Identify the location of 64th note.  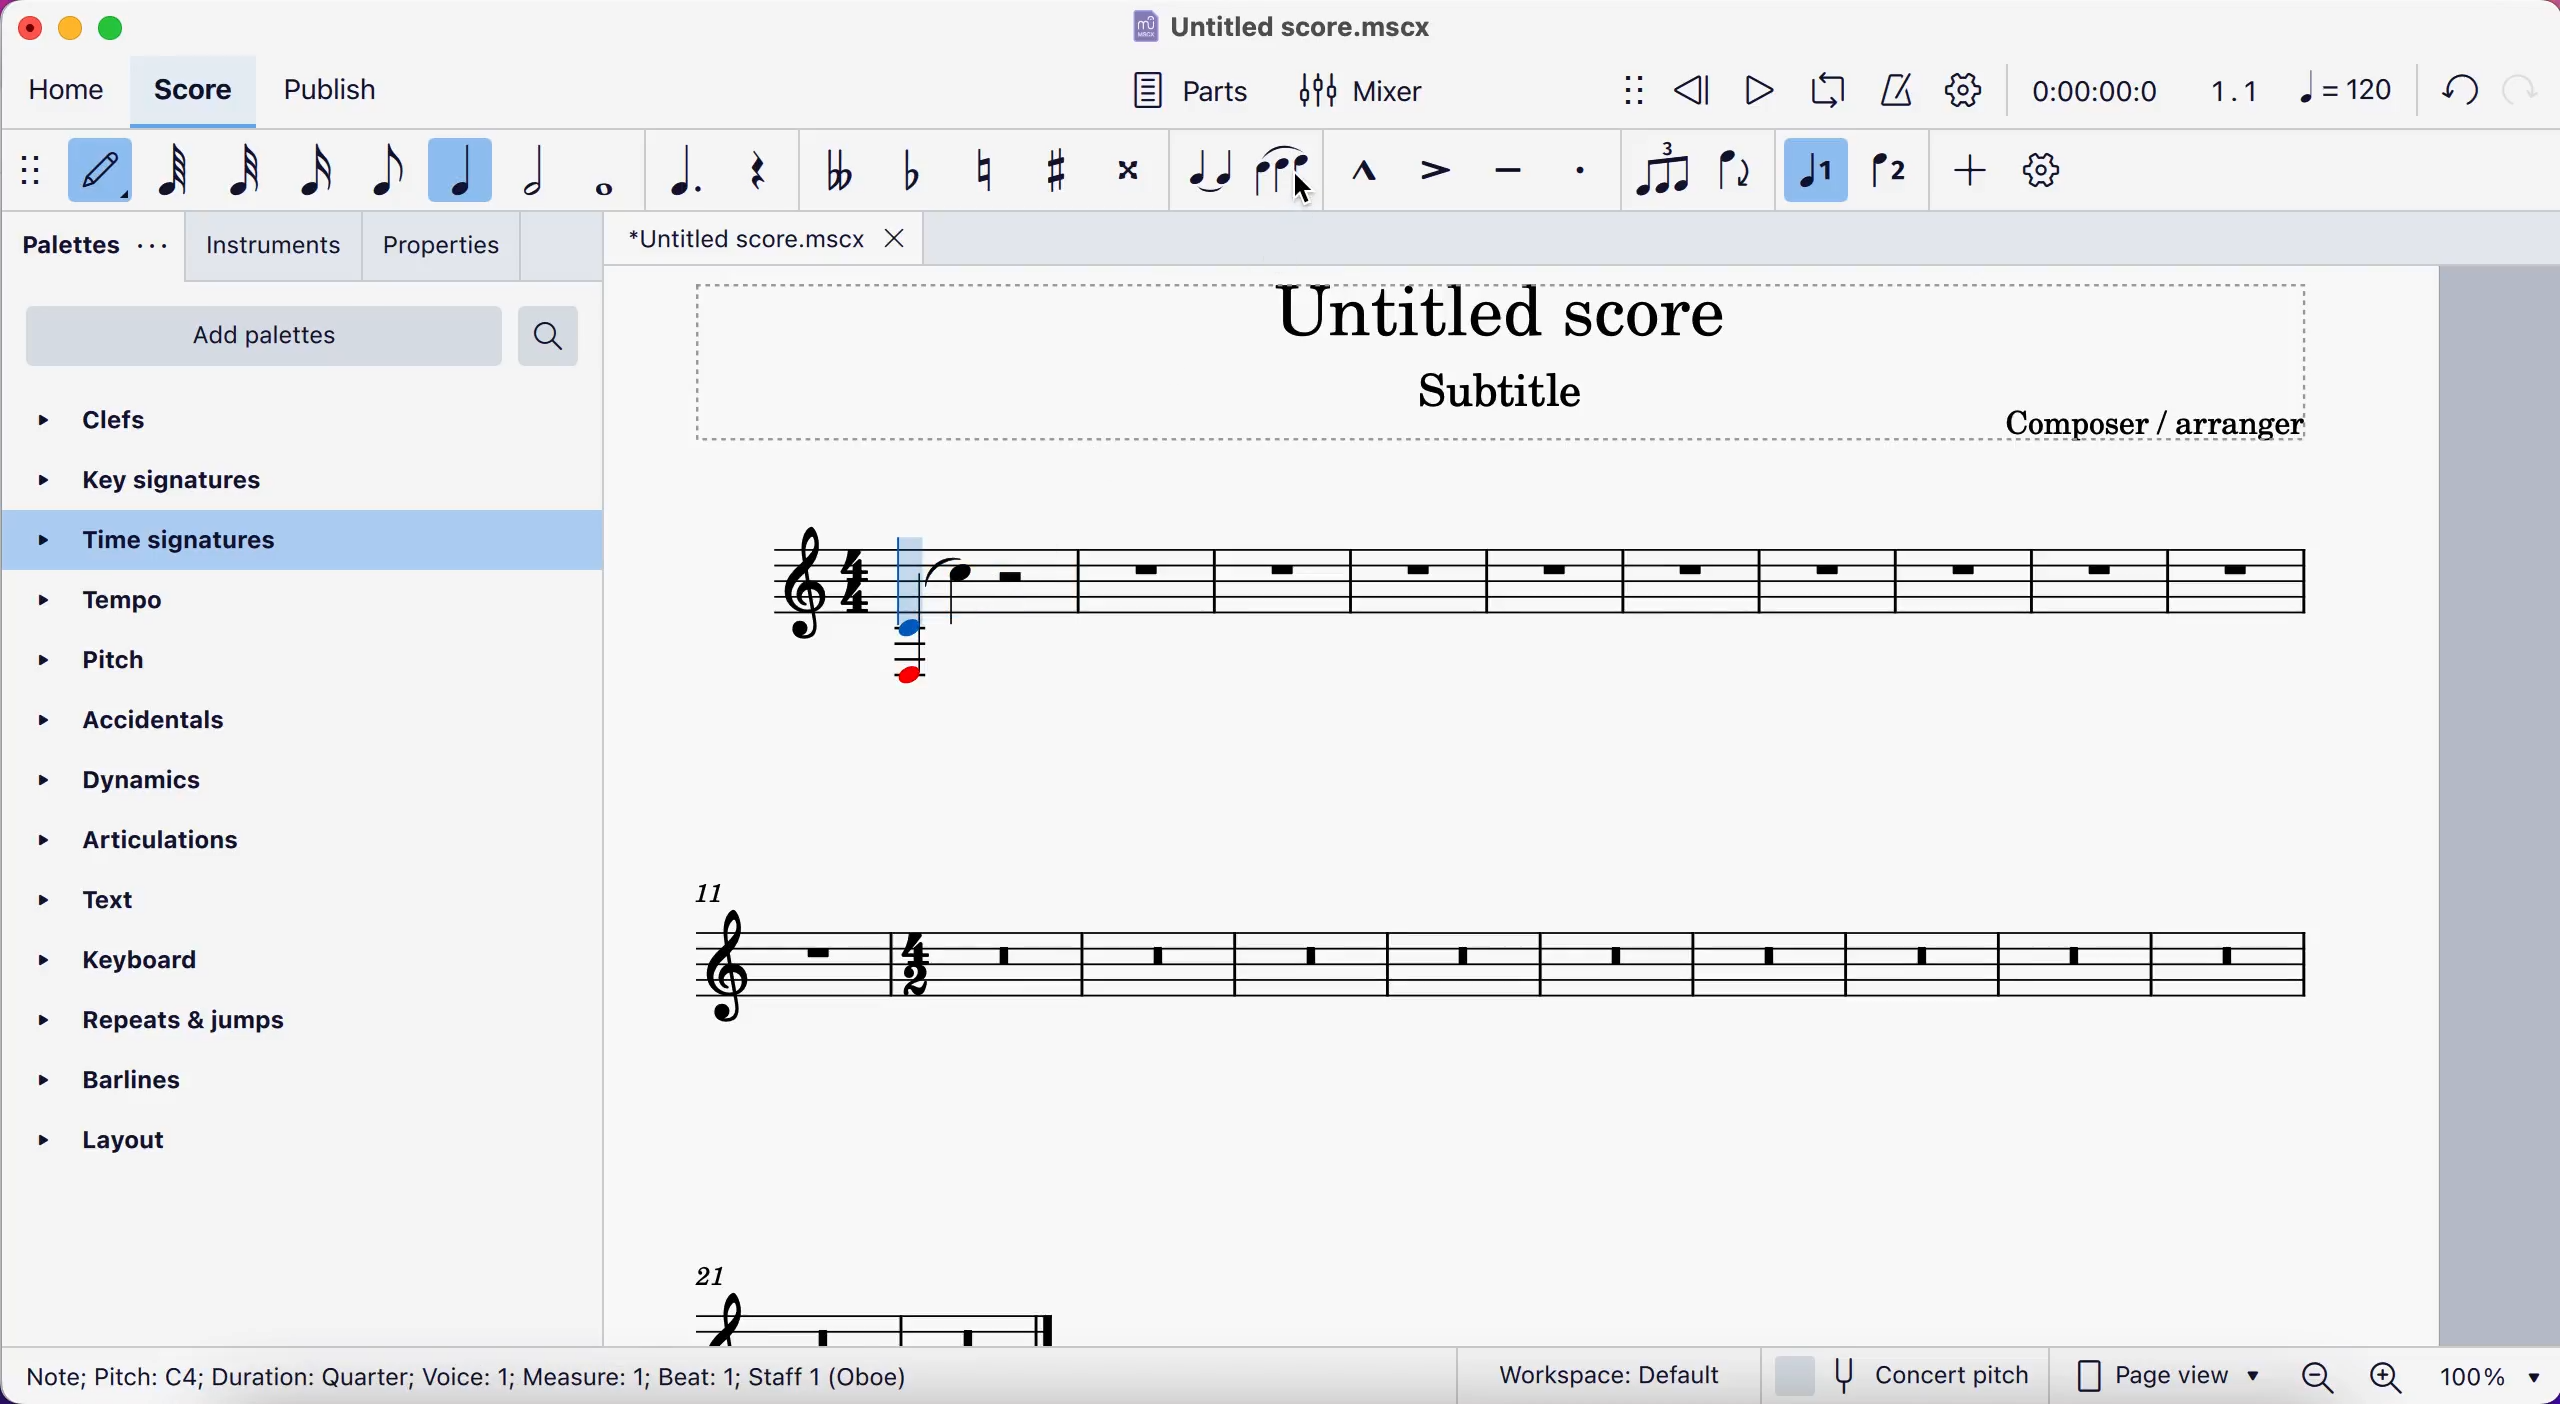
(181, 173).